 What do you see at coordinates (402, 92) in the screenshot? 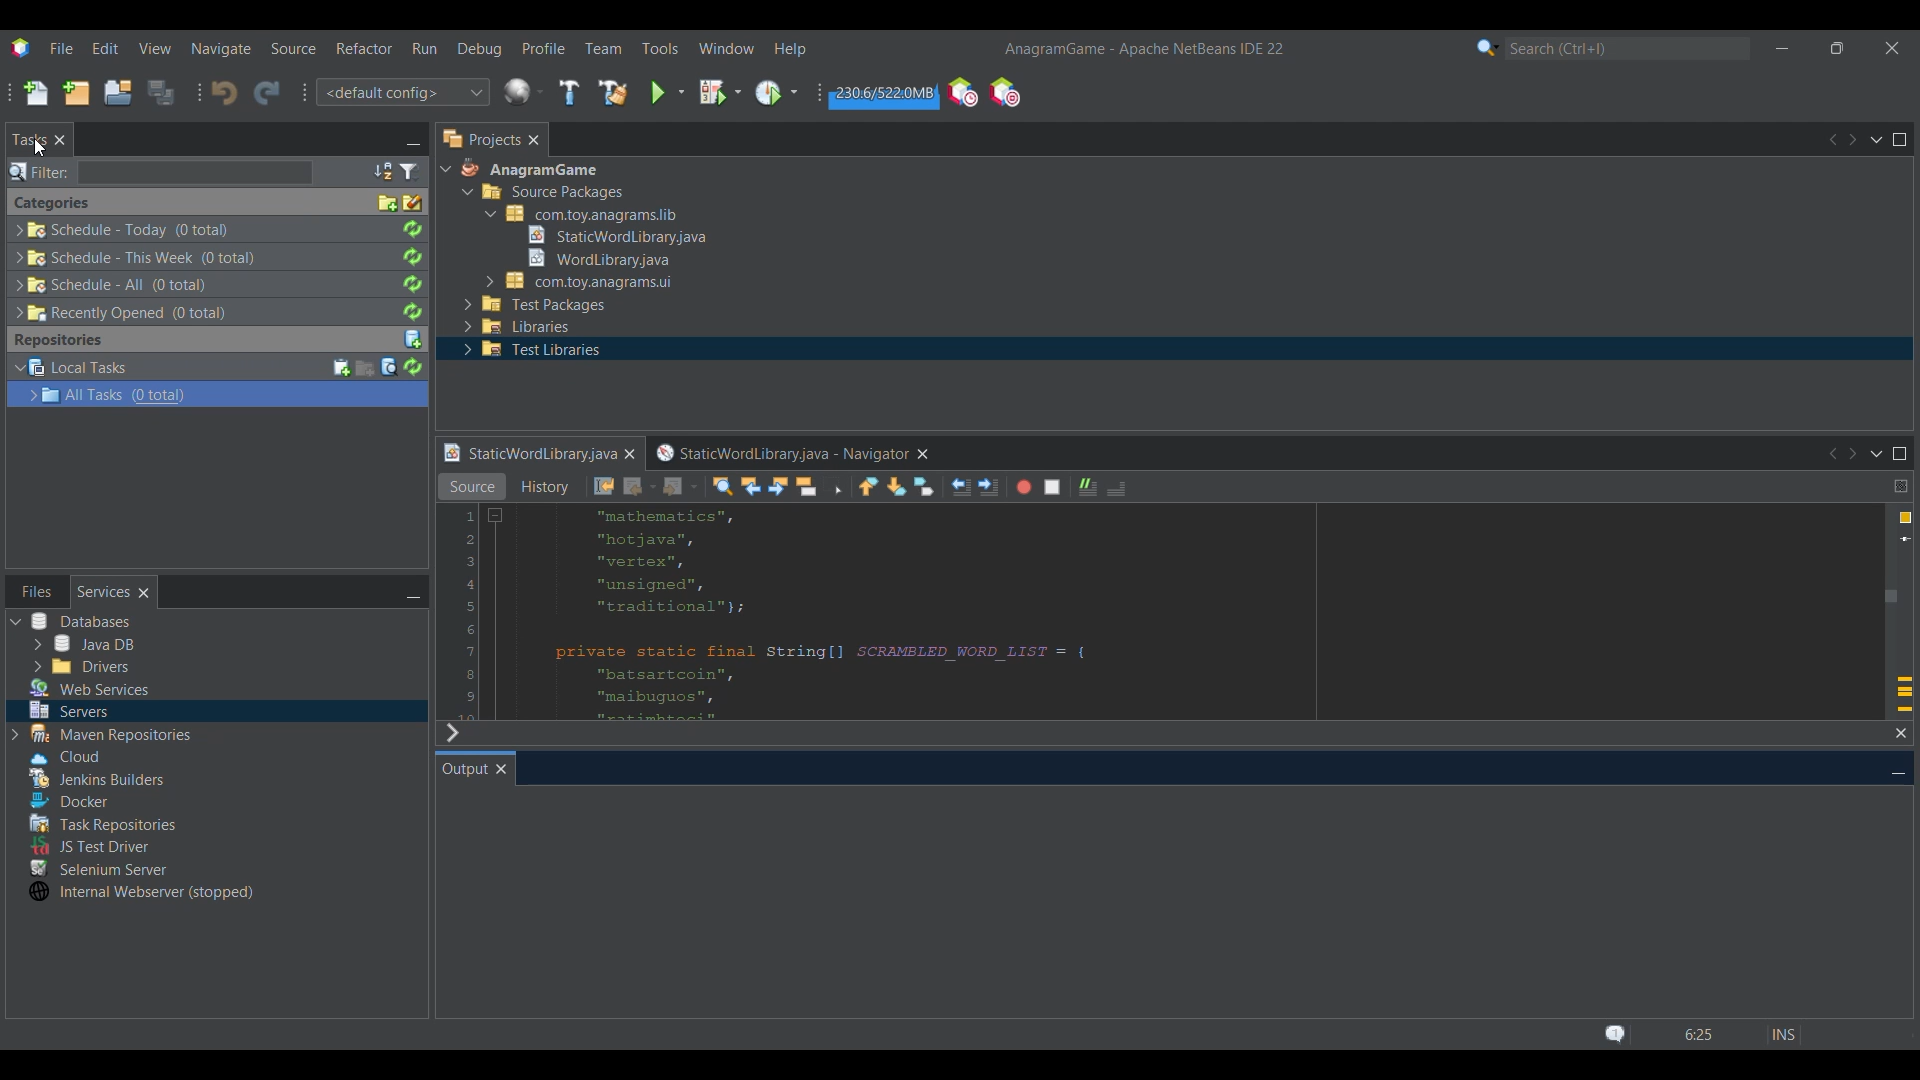
I see `Default configuration options` at bounding box center [402, 92].